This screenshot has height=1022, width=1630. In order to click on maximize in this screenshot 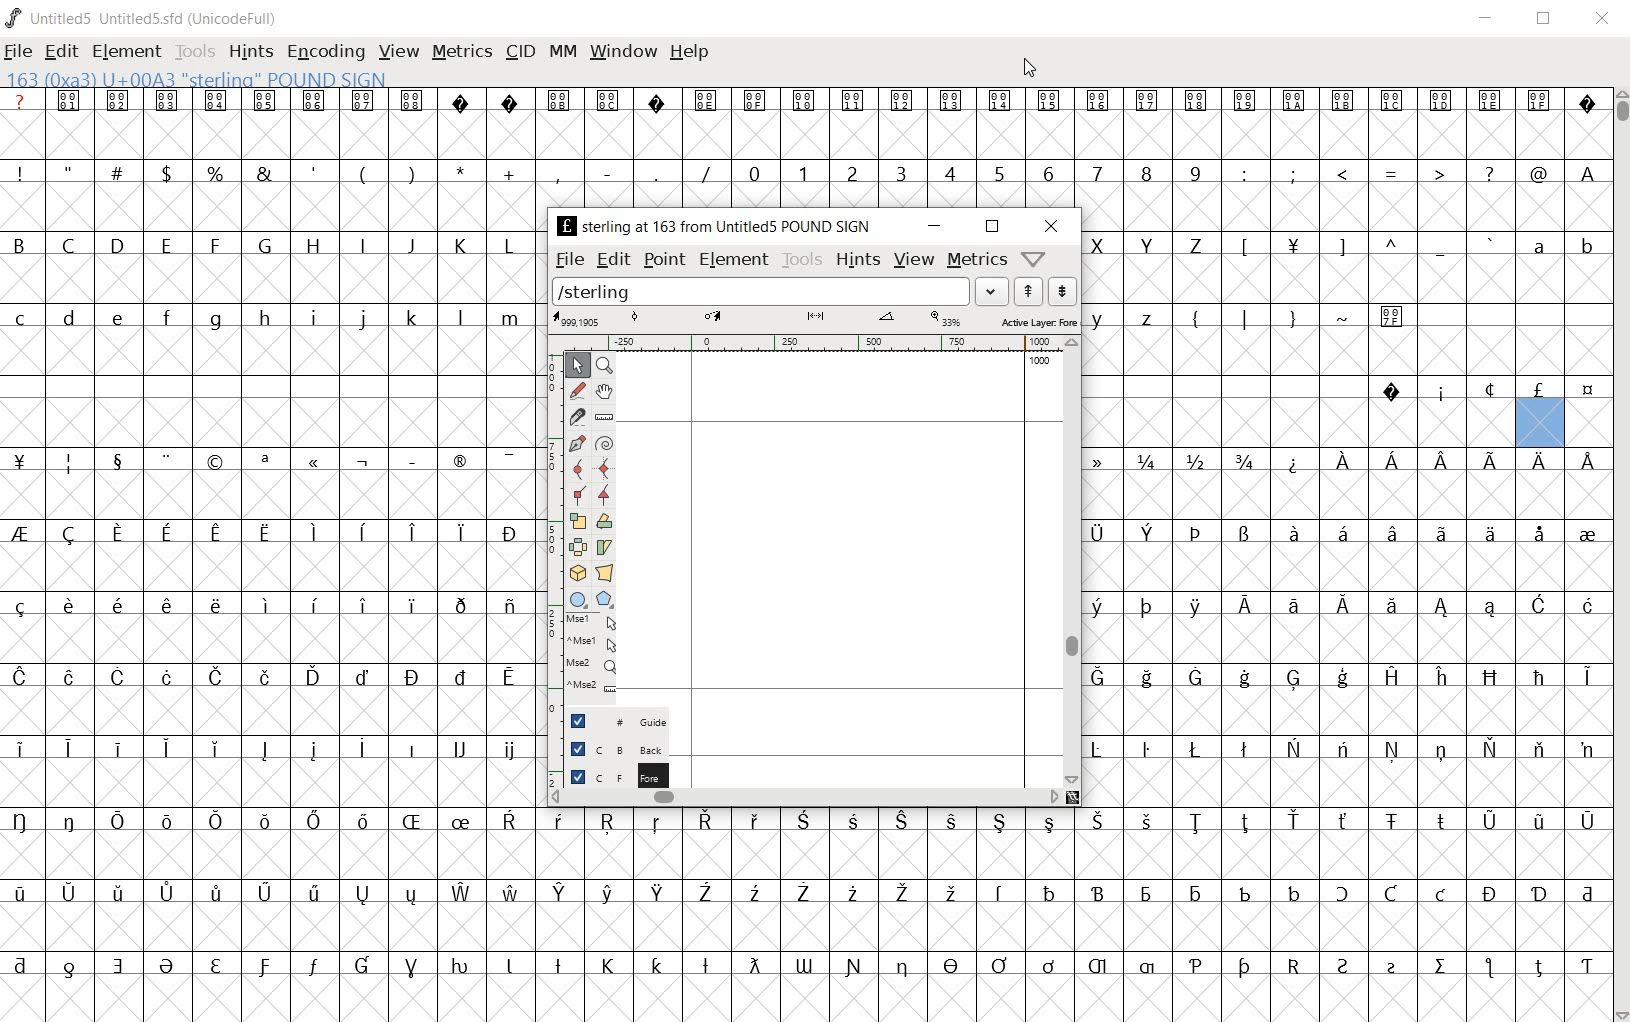, I will do `click(1542, 20)`.